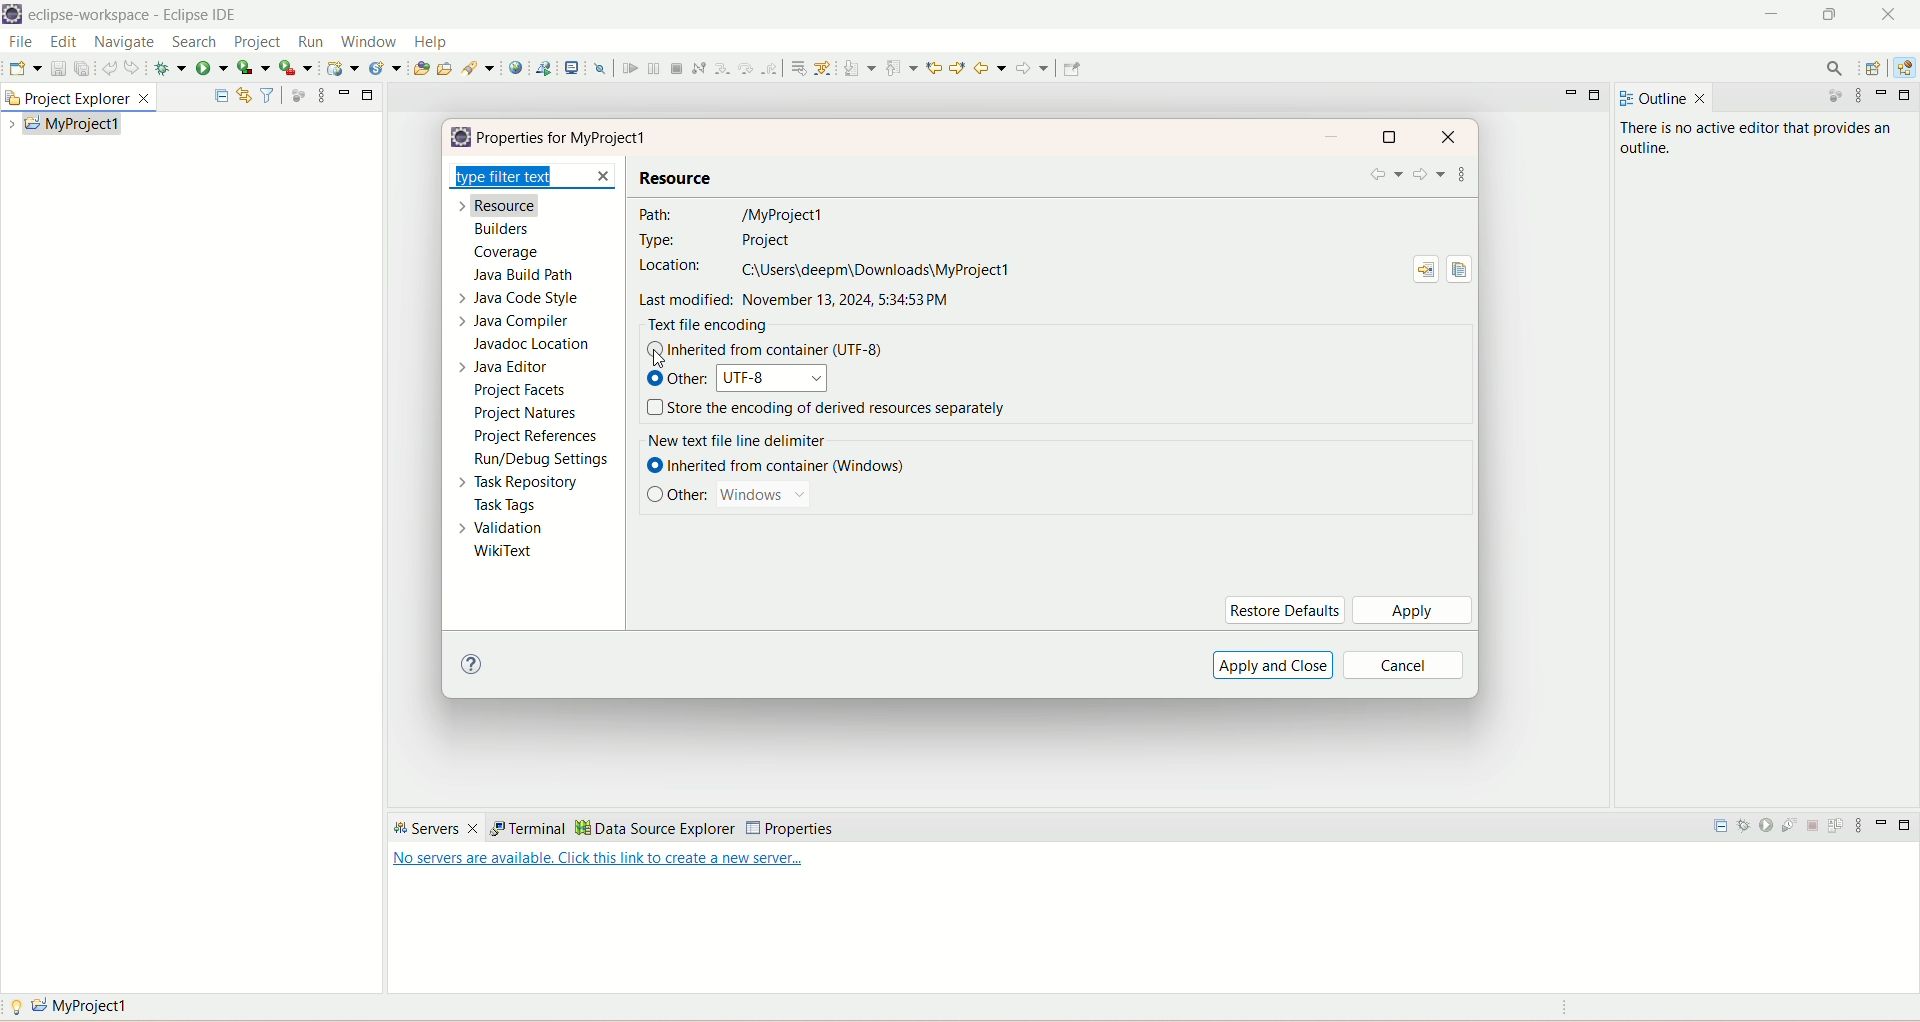  Describe the element at coordinates (1426, 272) in the screenshot. I see `show in system explorer` at that location.